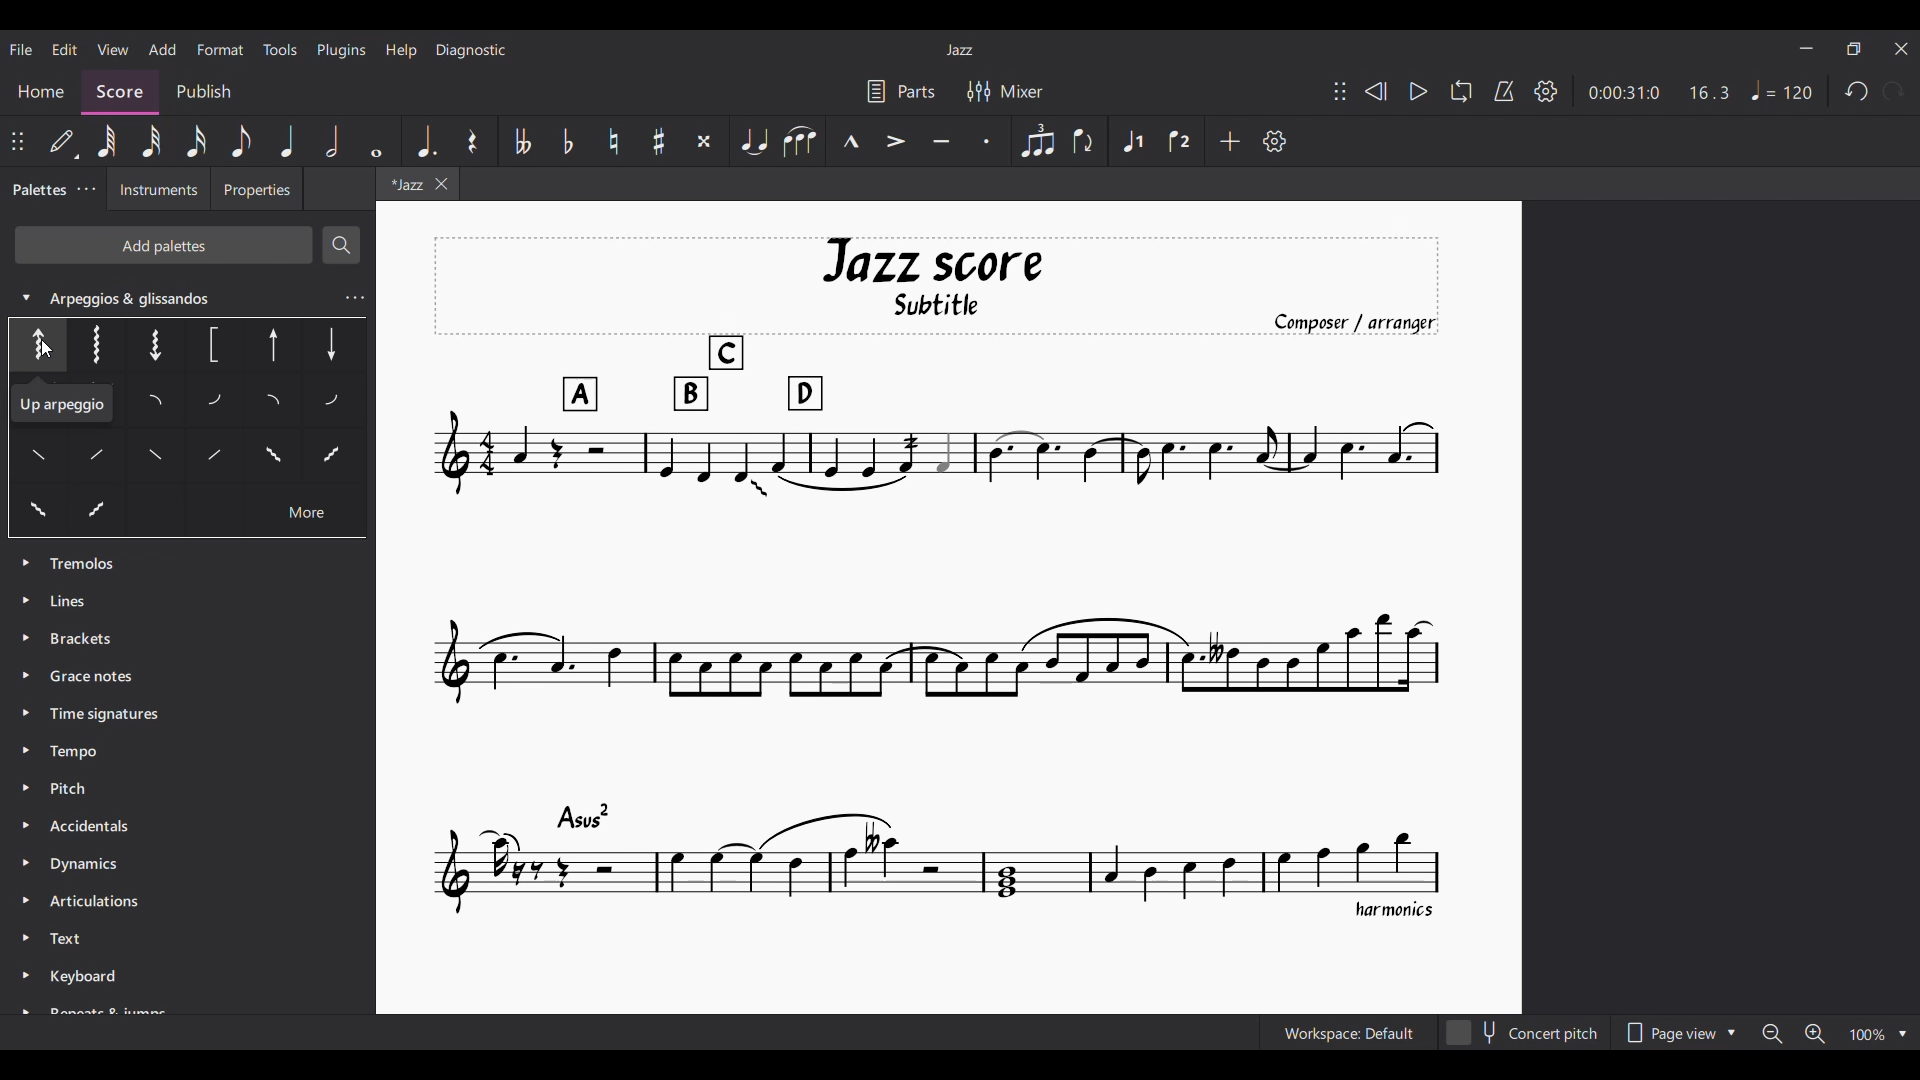  Describe the element at coordinates (270, 404) in the screenshot. I see `` at that location.